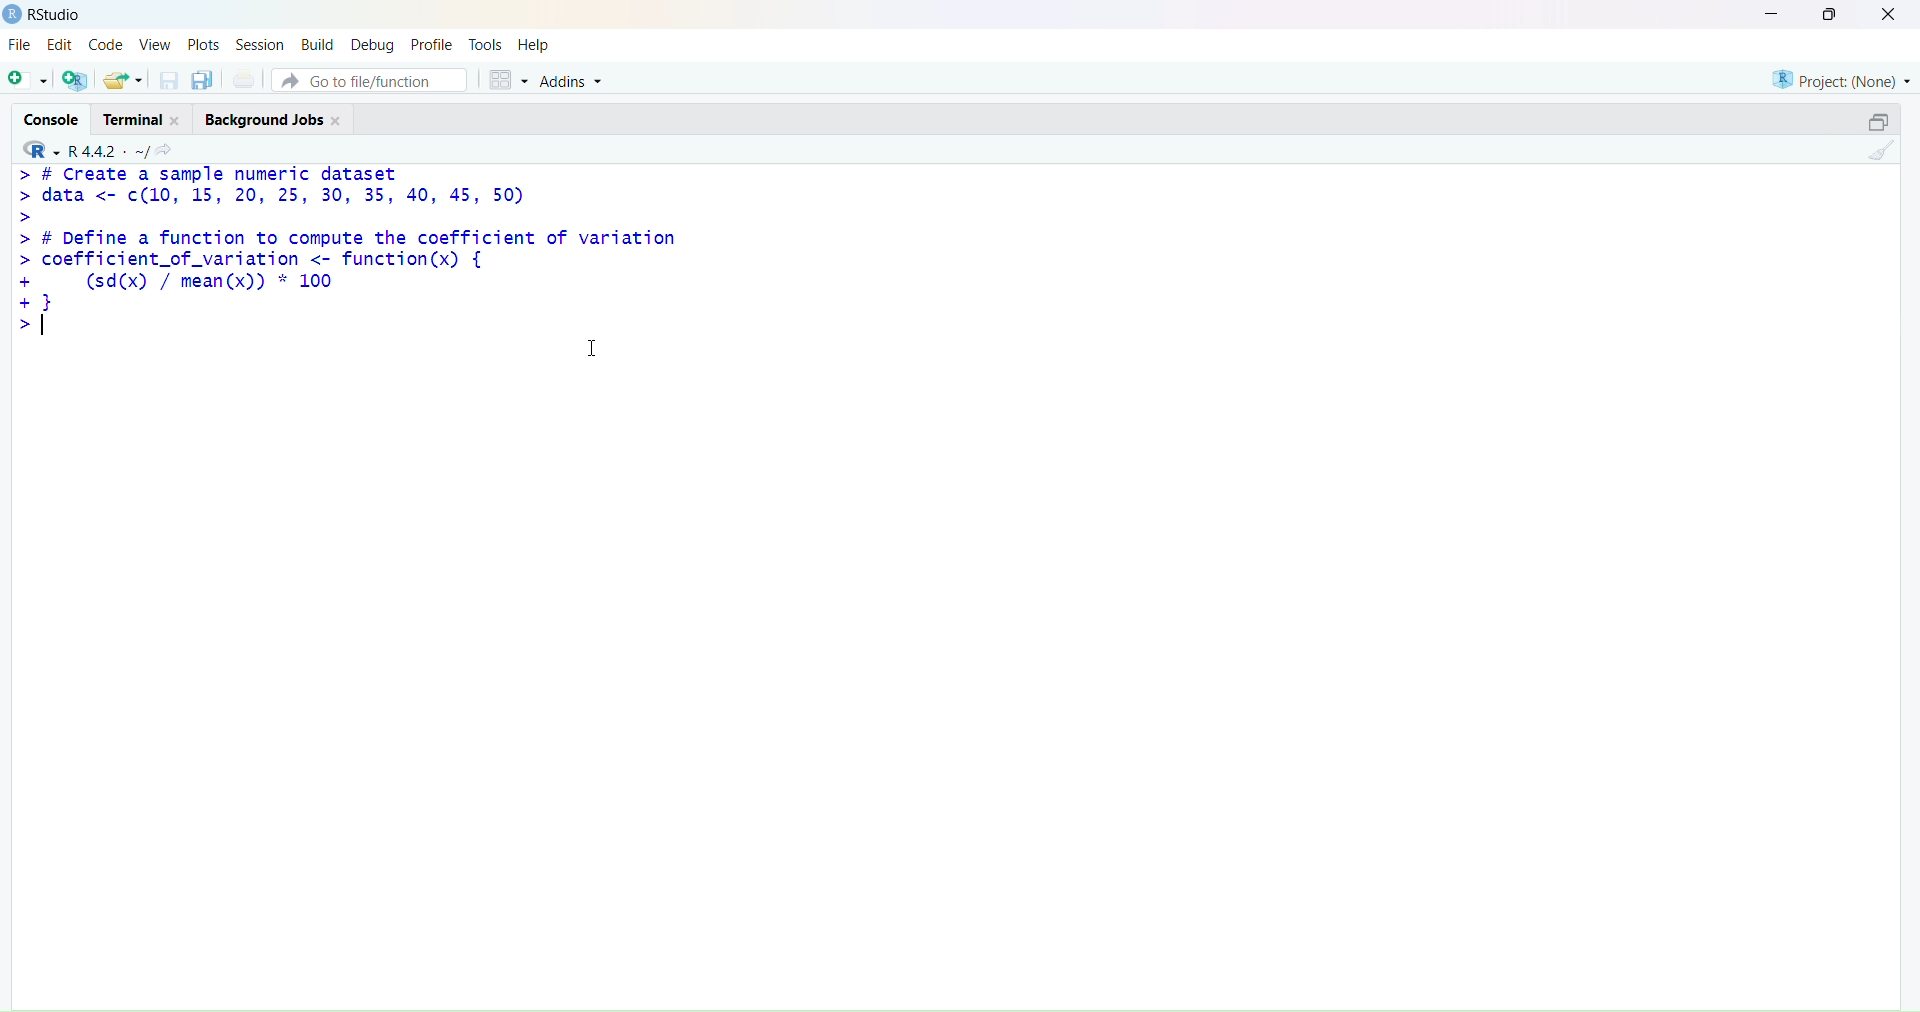  What do you see at coordinates (1888, 14) in the screenshot?
I see `close` at bounding box center [1888, 14].